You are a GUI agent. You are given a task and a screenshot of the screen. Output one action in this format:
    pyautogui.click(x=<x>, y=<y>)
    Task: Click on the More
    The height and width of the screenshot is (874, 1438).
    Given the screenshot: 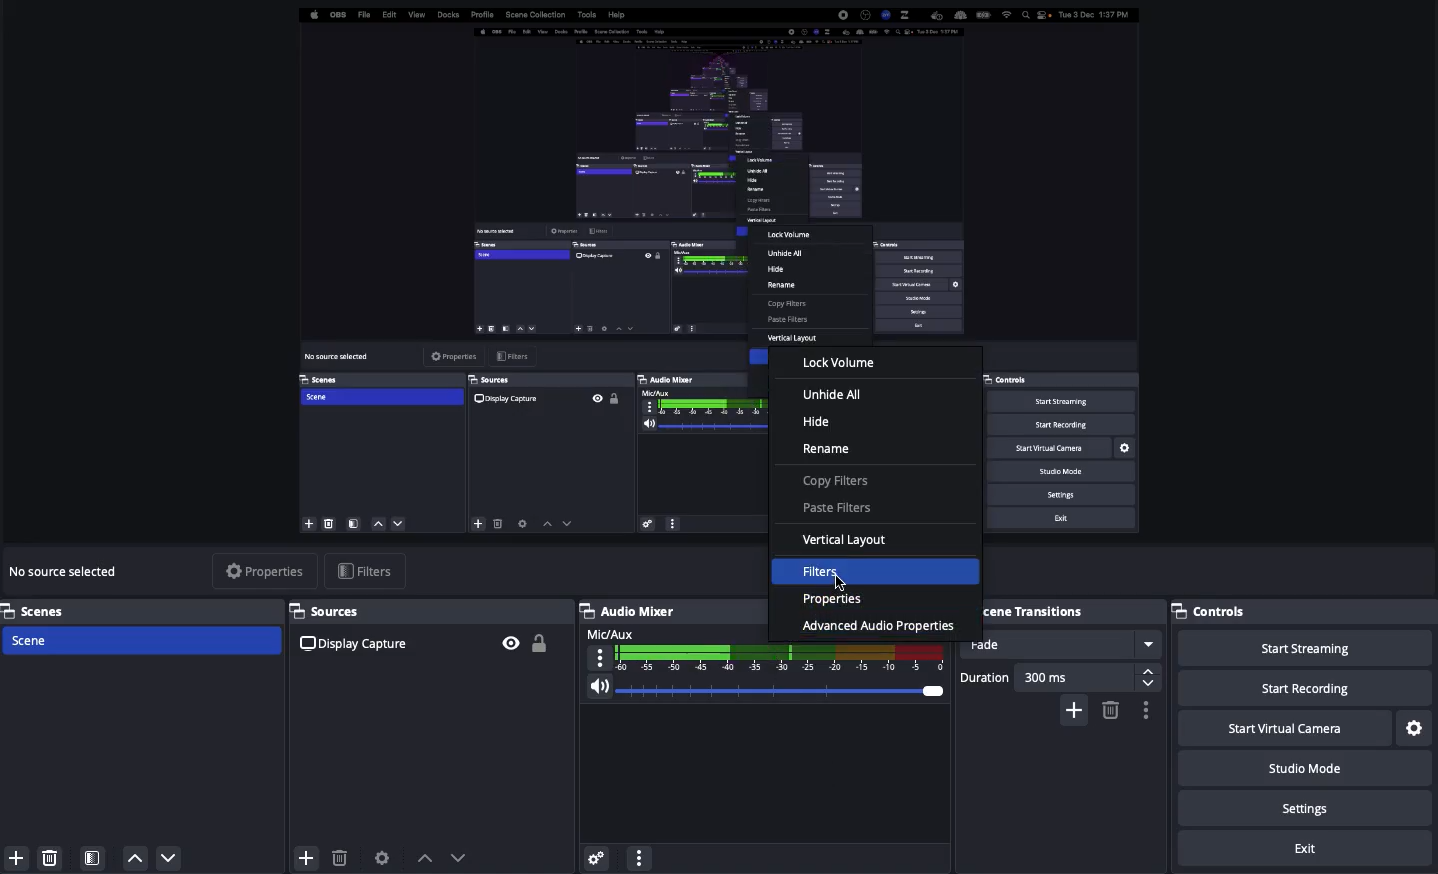 What is the action you would take?
    pyautogui.click(x=638, y=856)
    